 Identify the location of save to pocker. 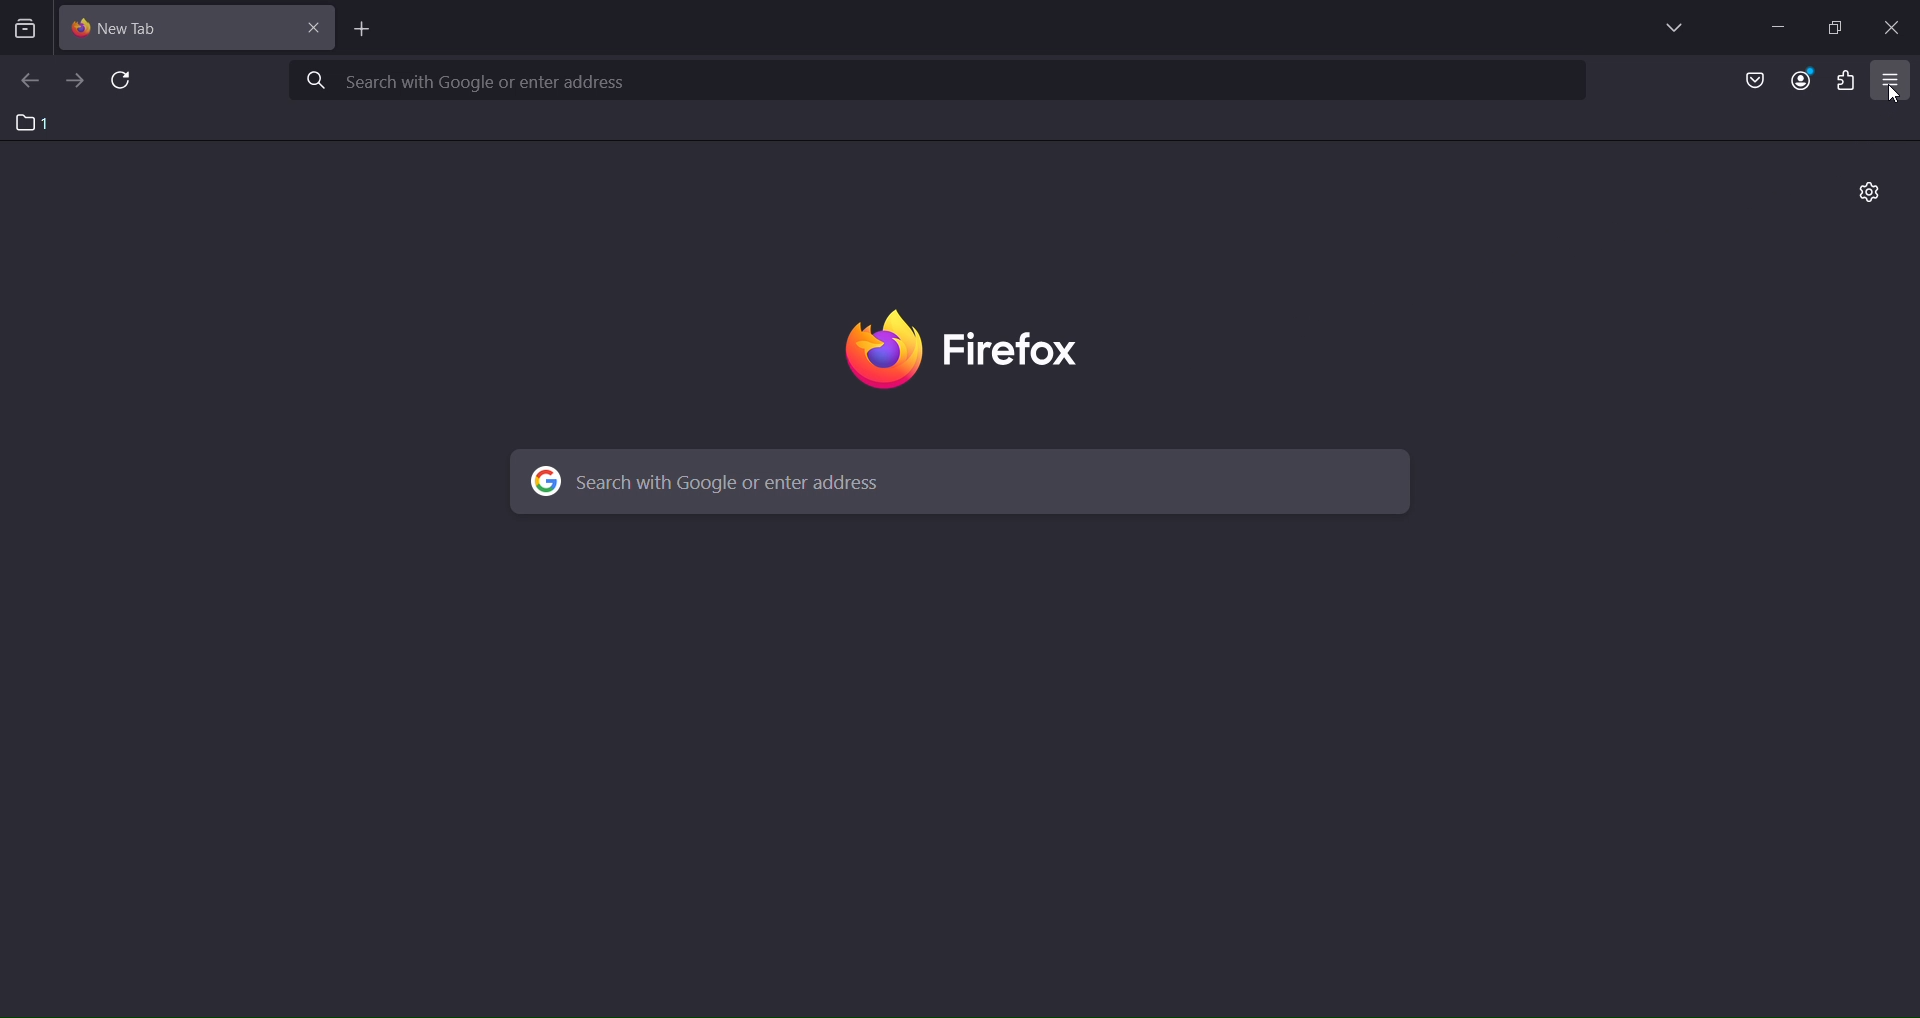
(1754, 81).